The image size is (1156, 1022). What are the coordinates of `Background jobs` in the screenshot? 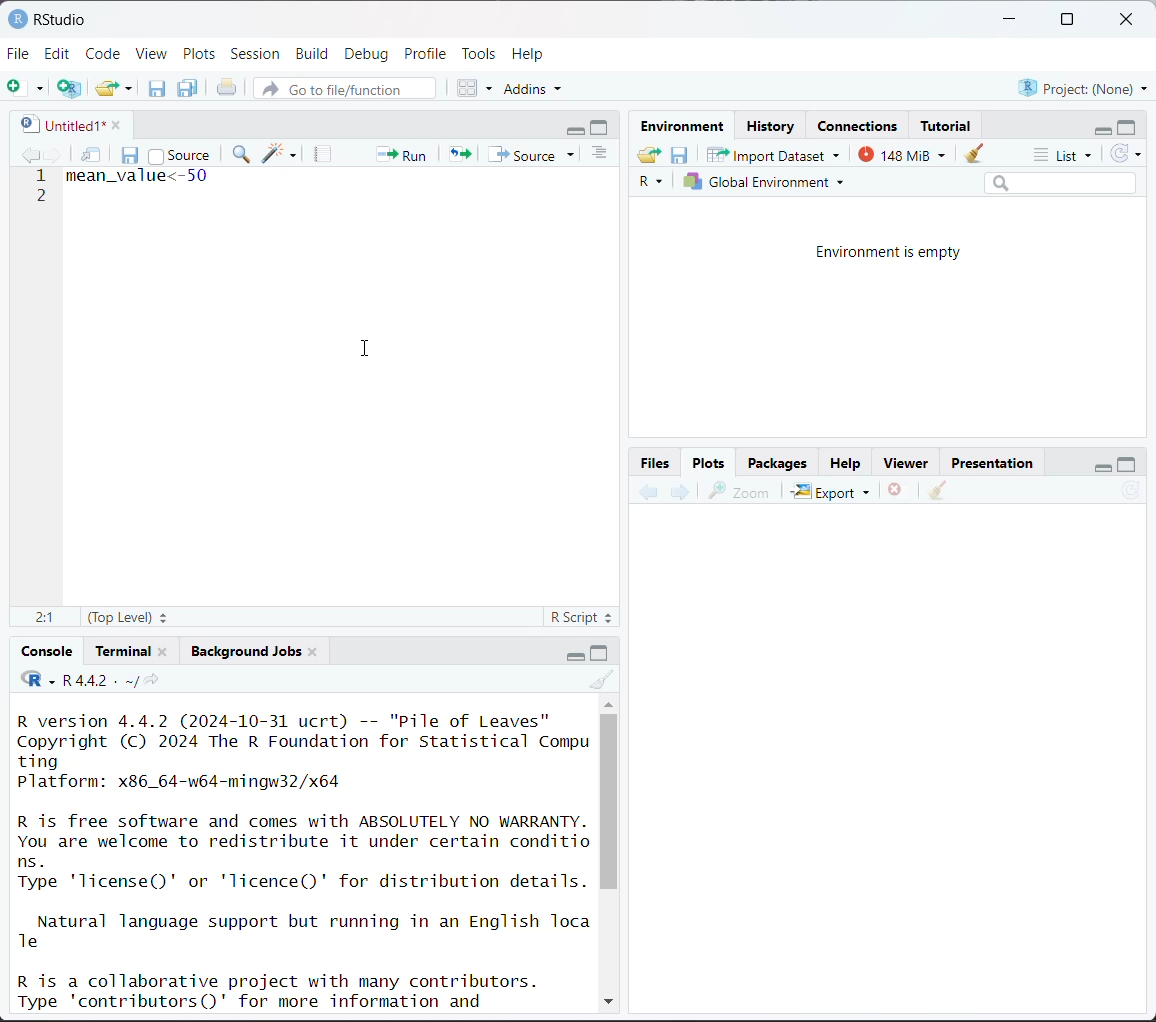 It's located at (246, 651).